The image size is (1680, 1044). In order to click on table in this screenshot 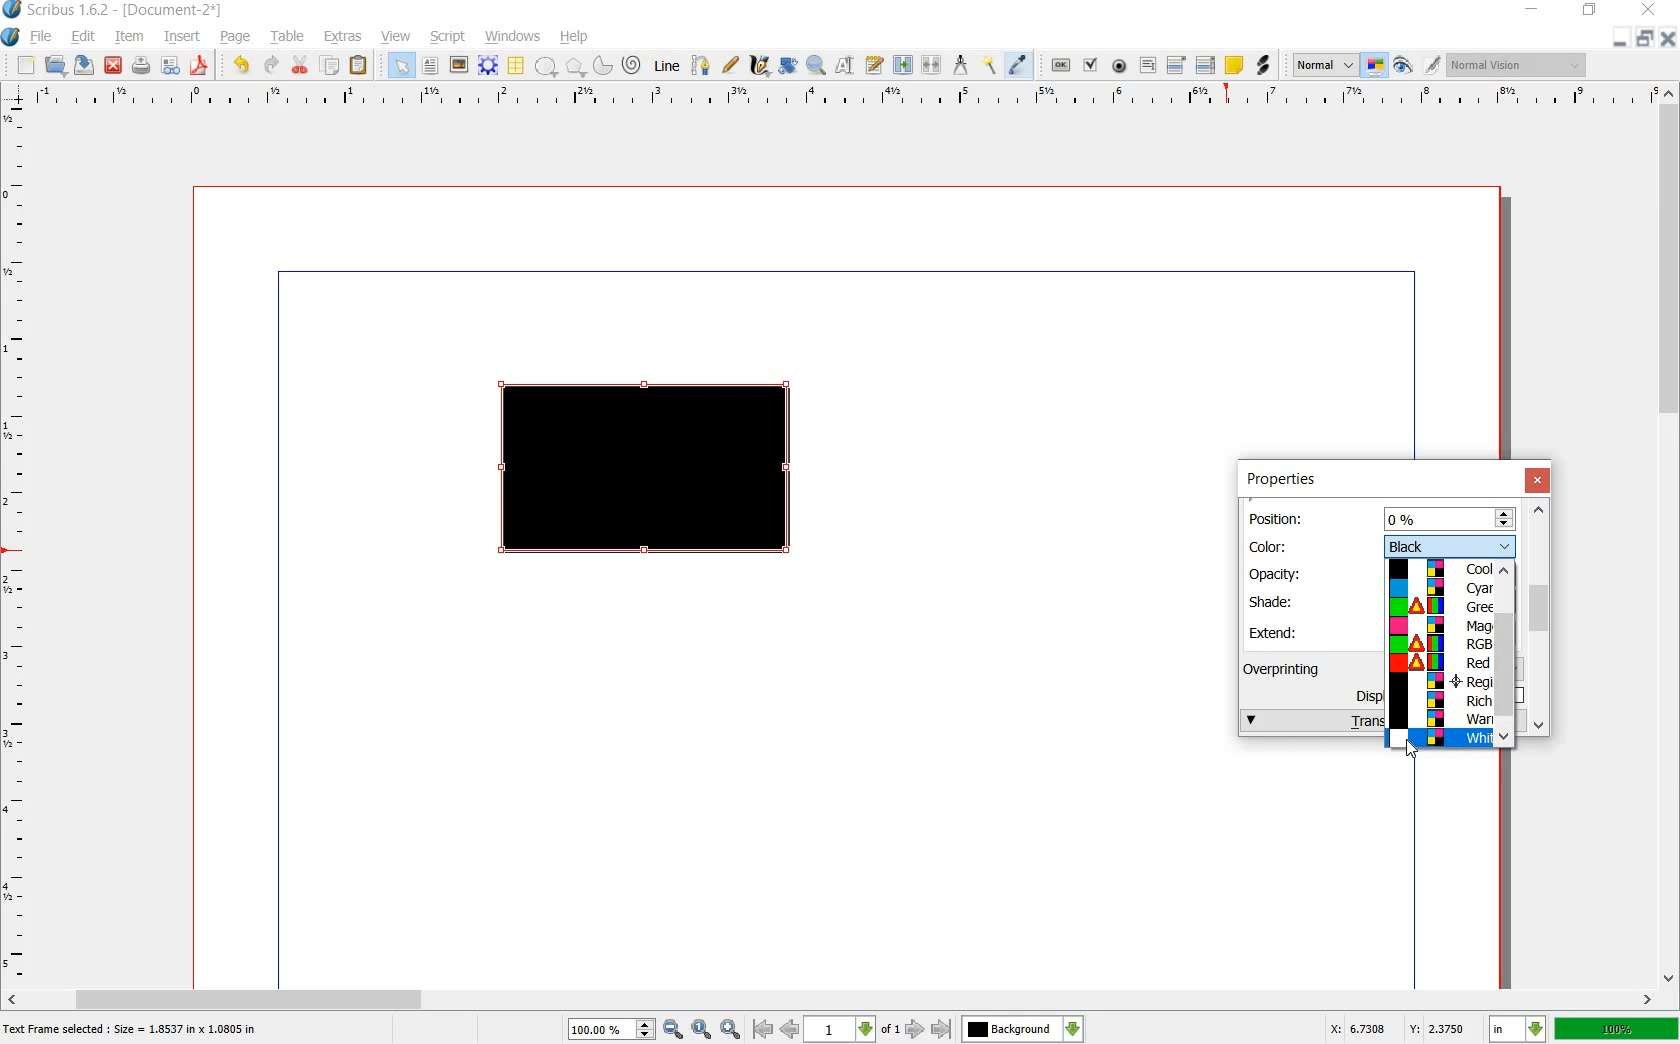, I will do `click(289, 39)`.